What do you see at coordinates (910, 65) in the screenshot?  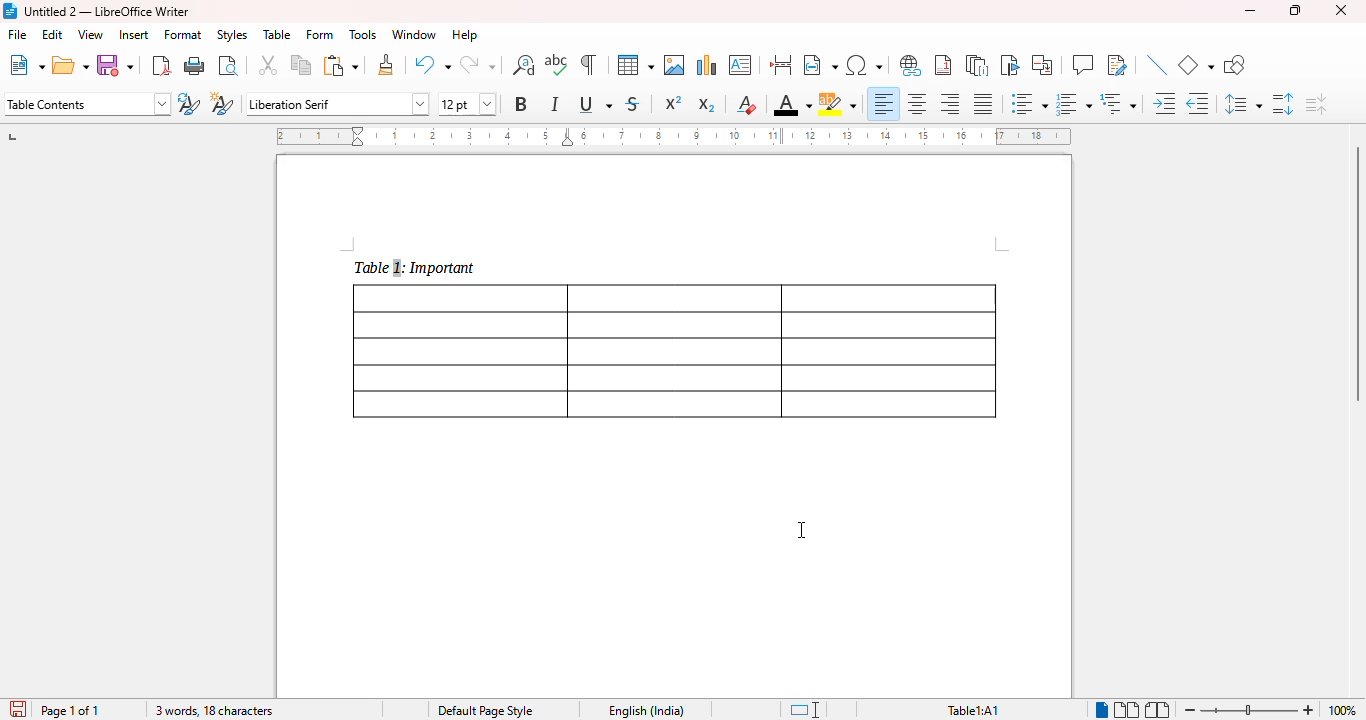 I see `insert hyperlink` at bounding box center [910, 65].